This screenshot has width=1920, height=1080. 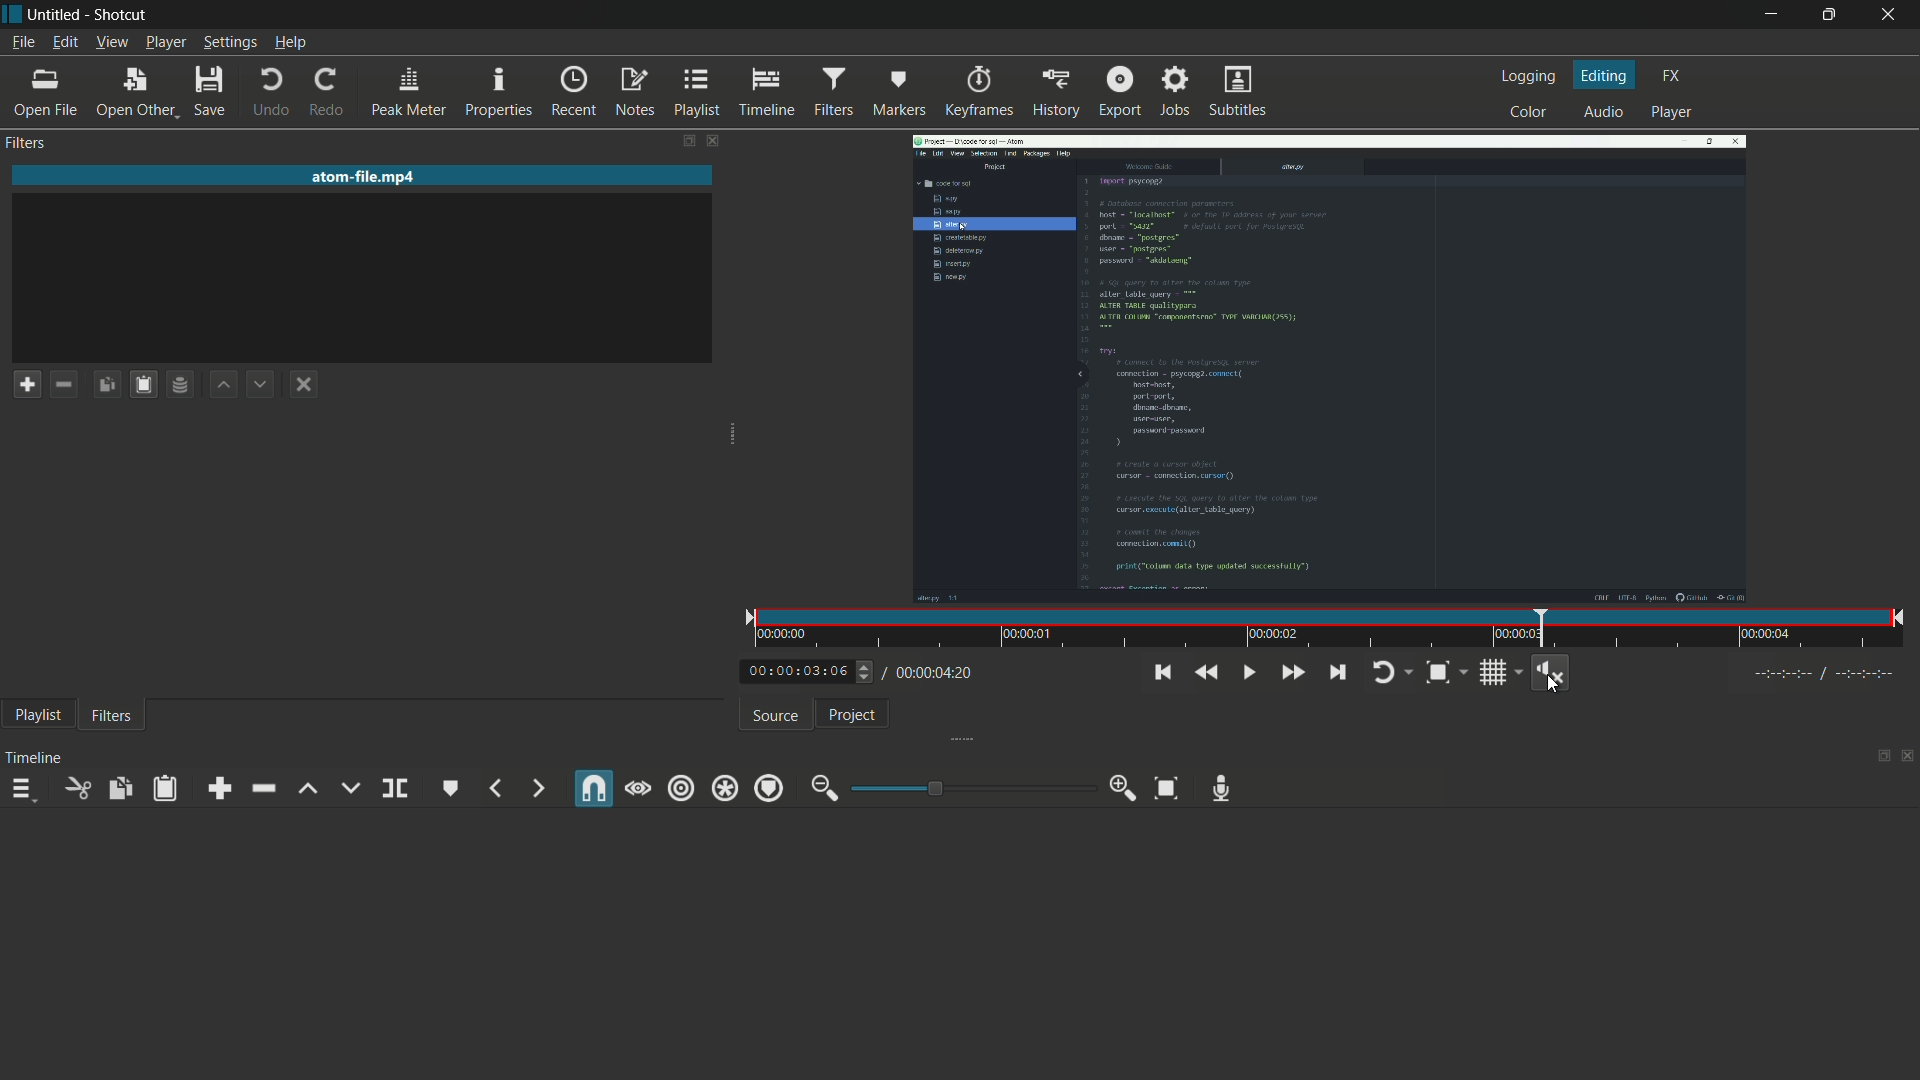 I want to click on Shotcut, so click(x=124, y=15).